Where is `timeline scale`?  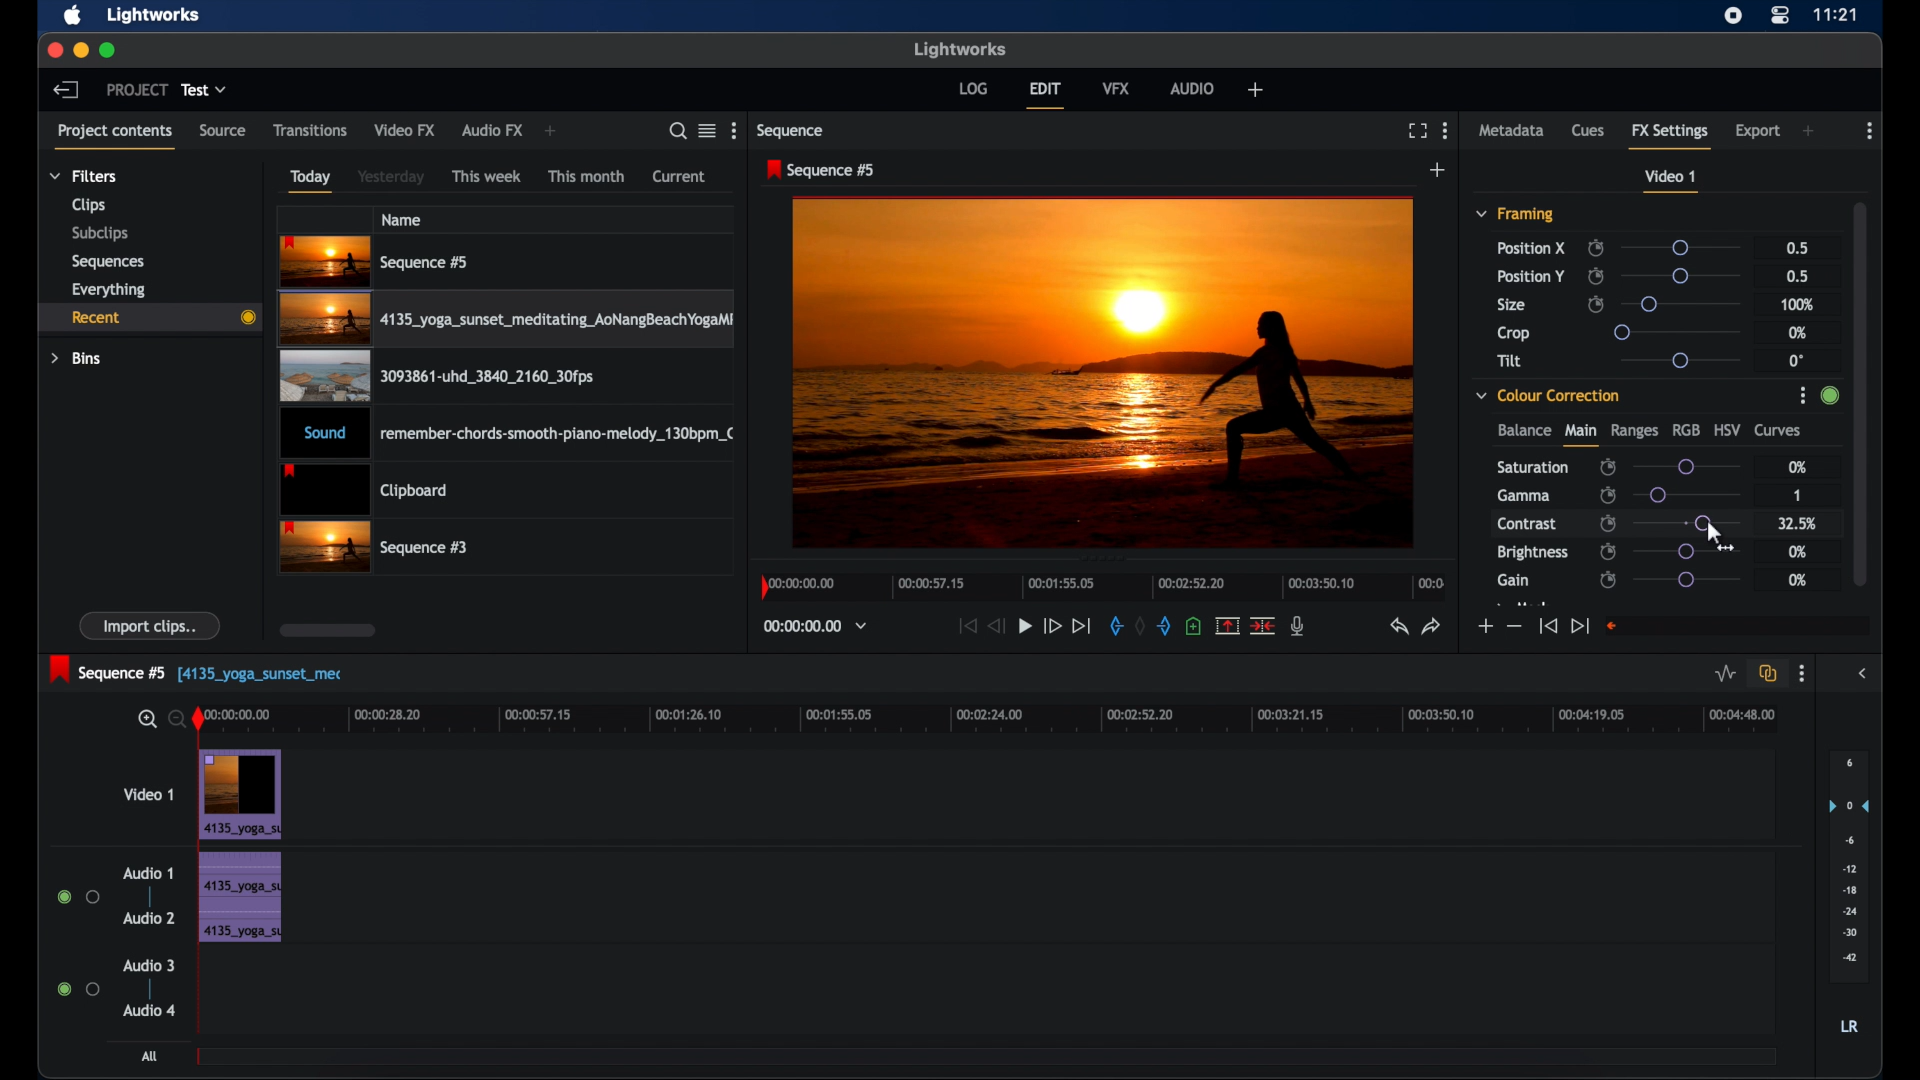 timeline scale is located at coordinates (1002, 717).